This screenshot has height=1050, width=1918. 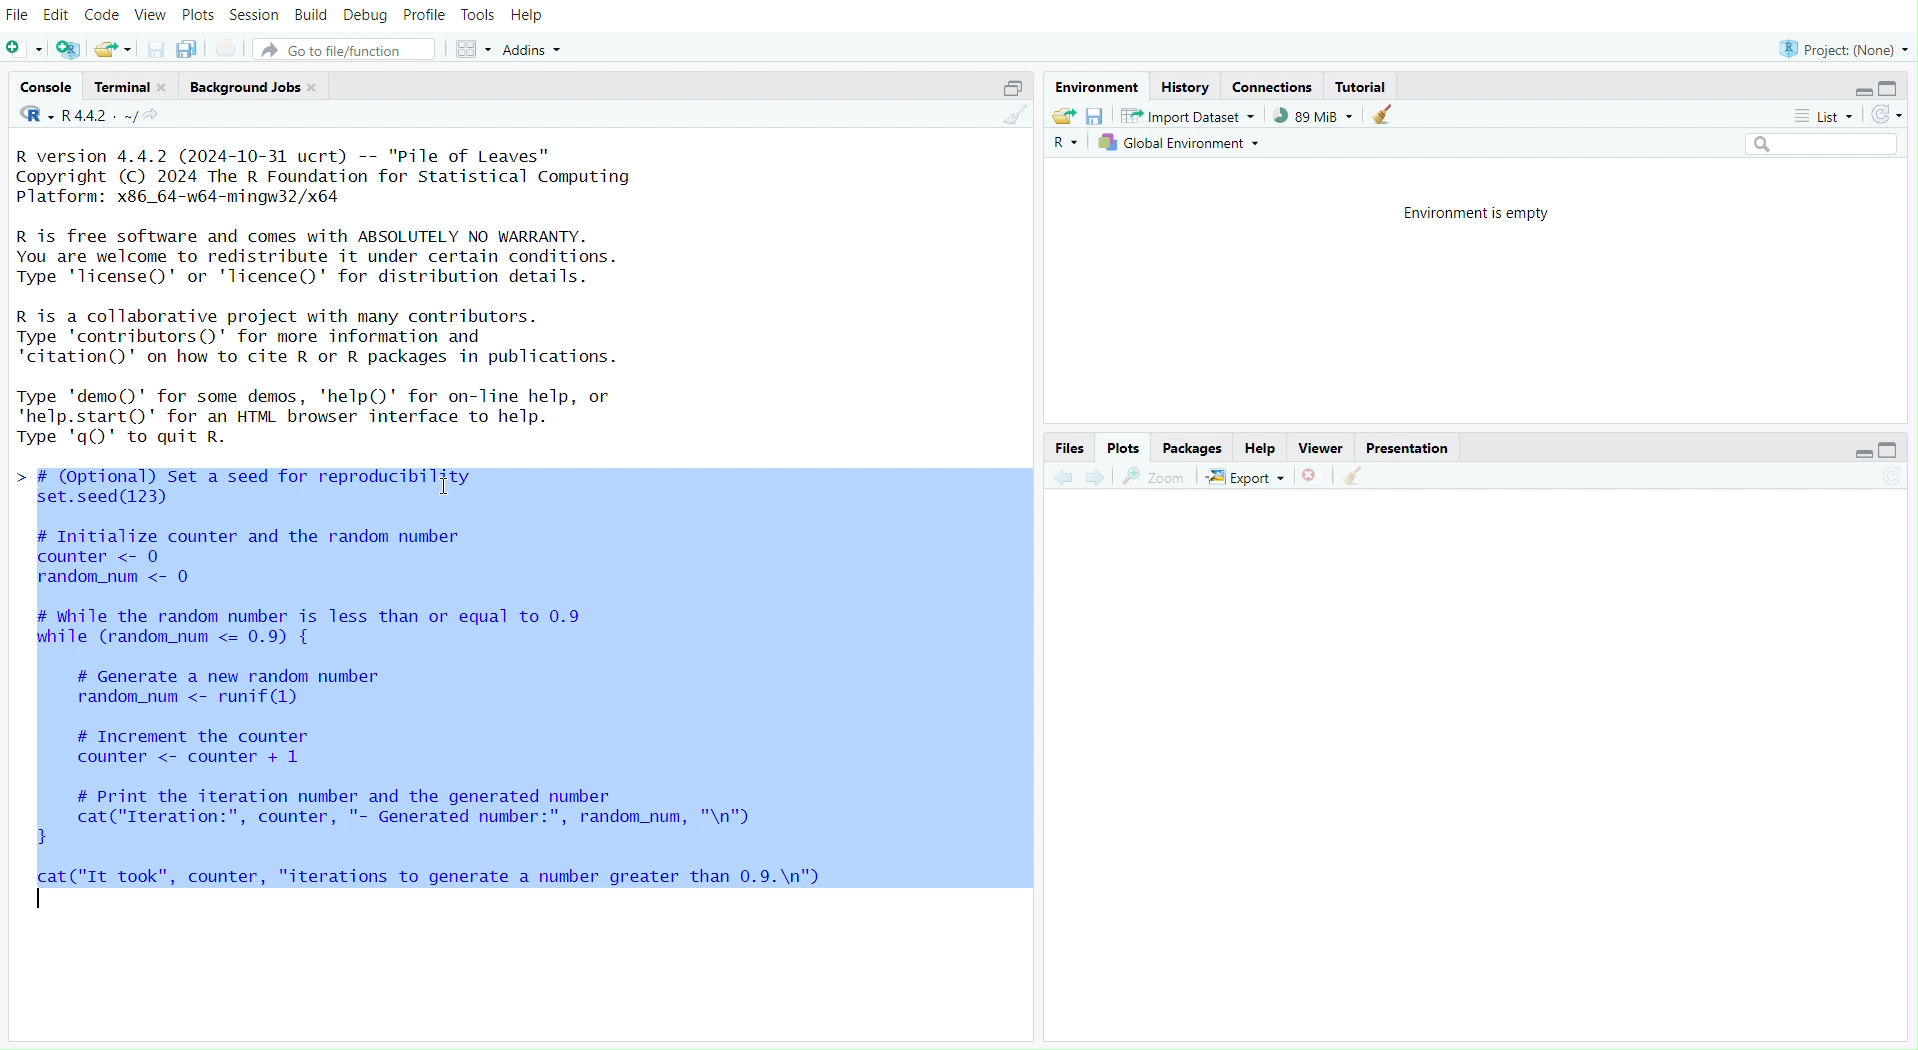 What do you see at coordinates (1013, 122) in the screenshot?
I see `Clear Console (Ctrl + L)` at bounding box center [1013, 122].